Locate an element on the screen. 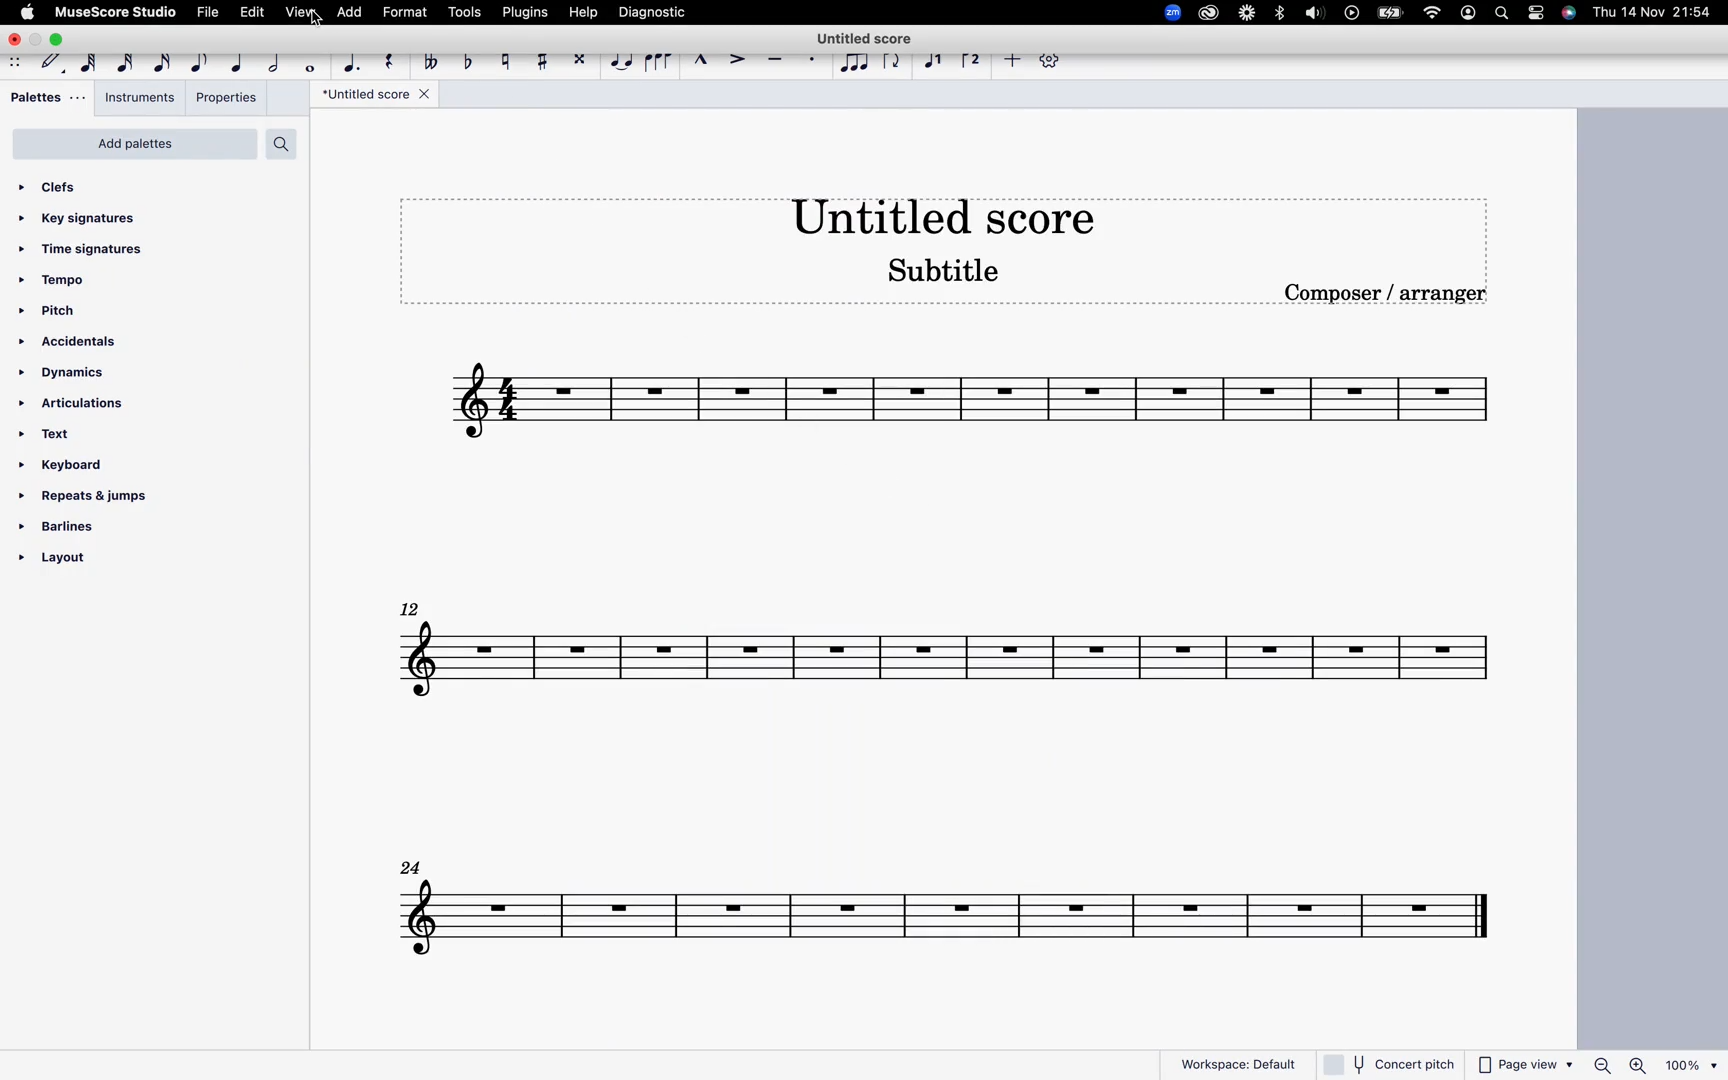  instruments is located at coordinates (138, 99).